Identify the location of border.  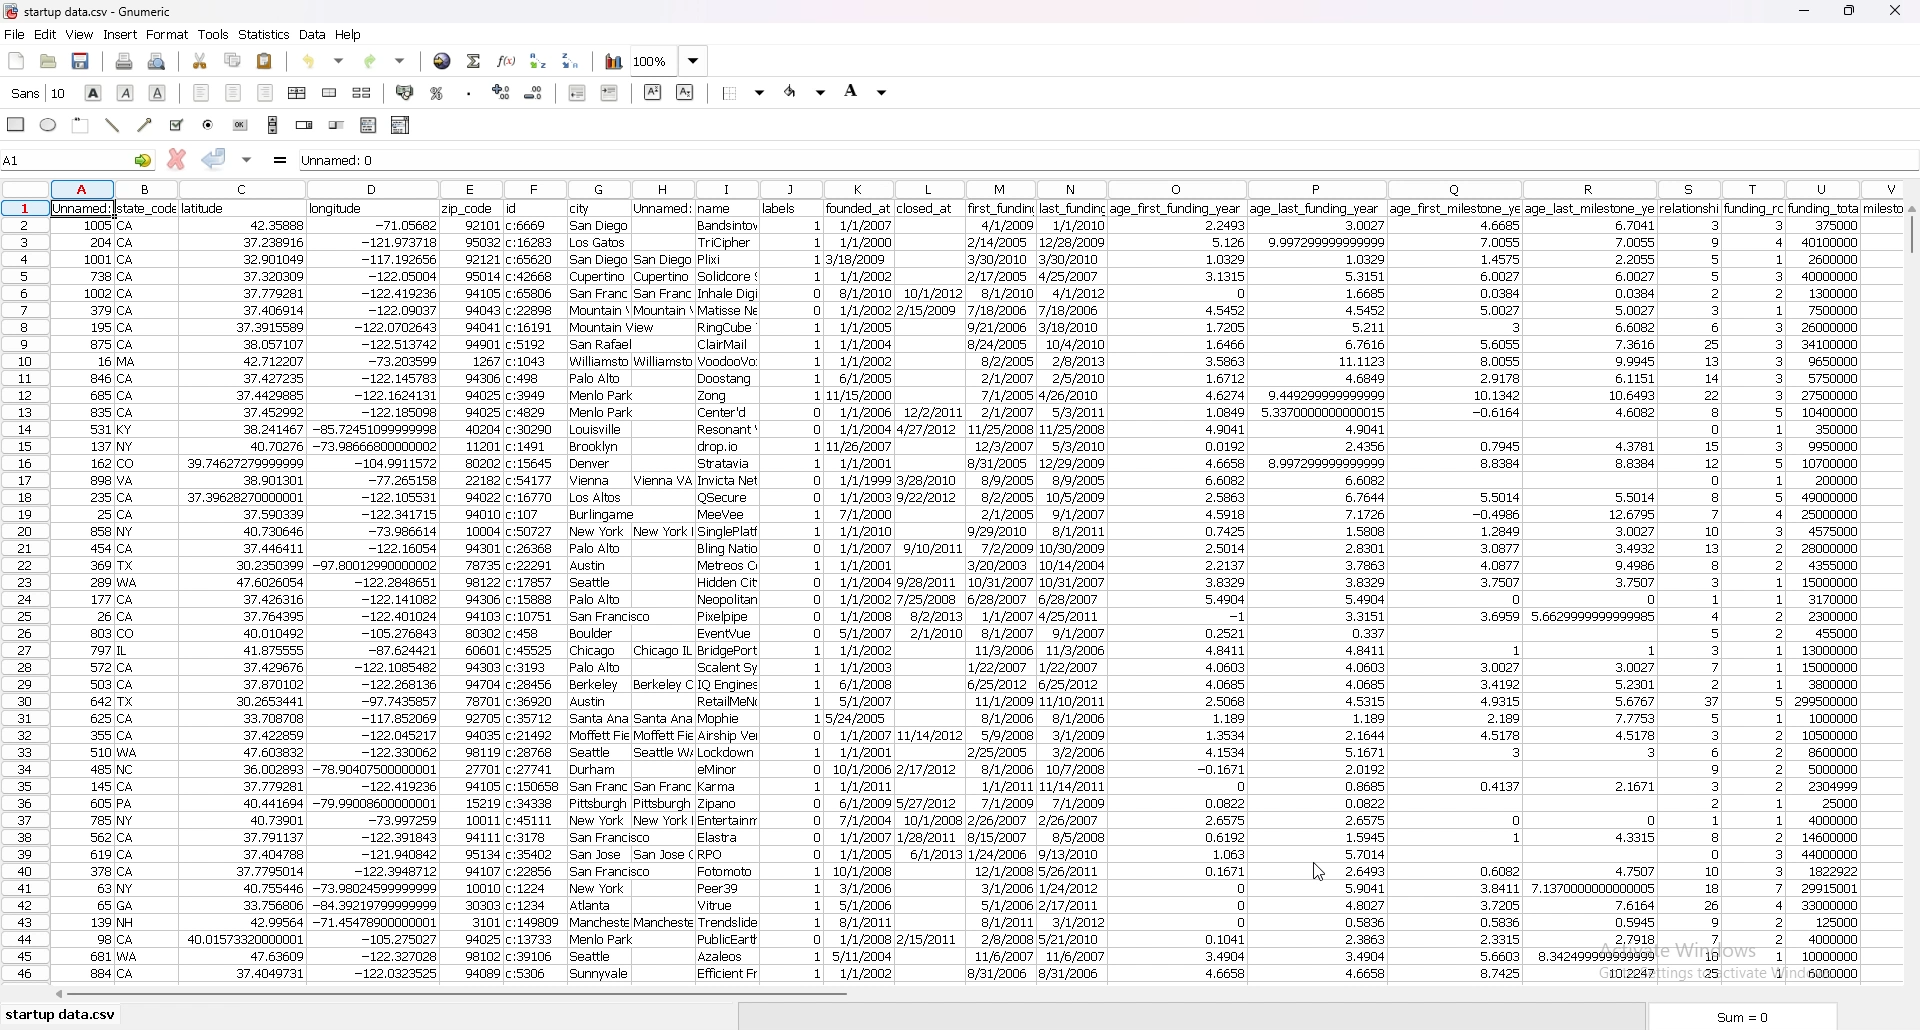
(745, 92).